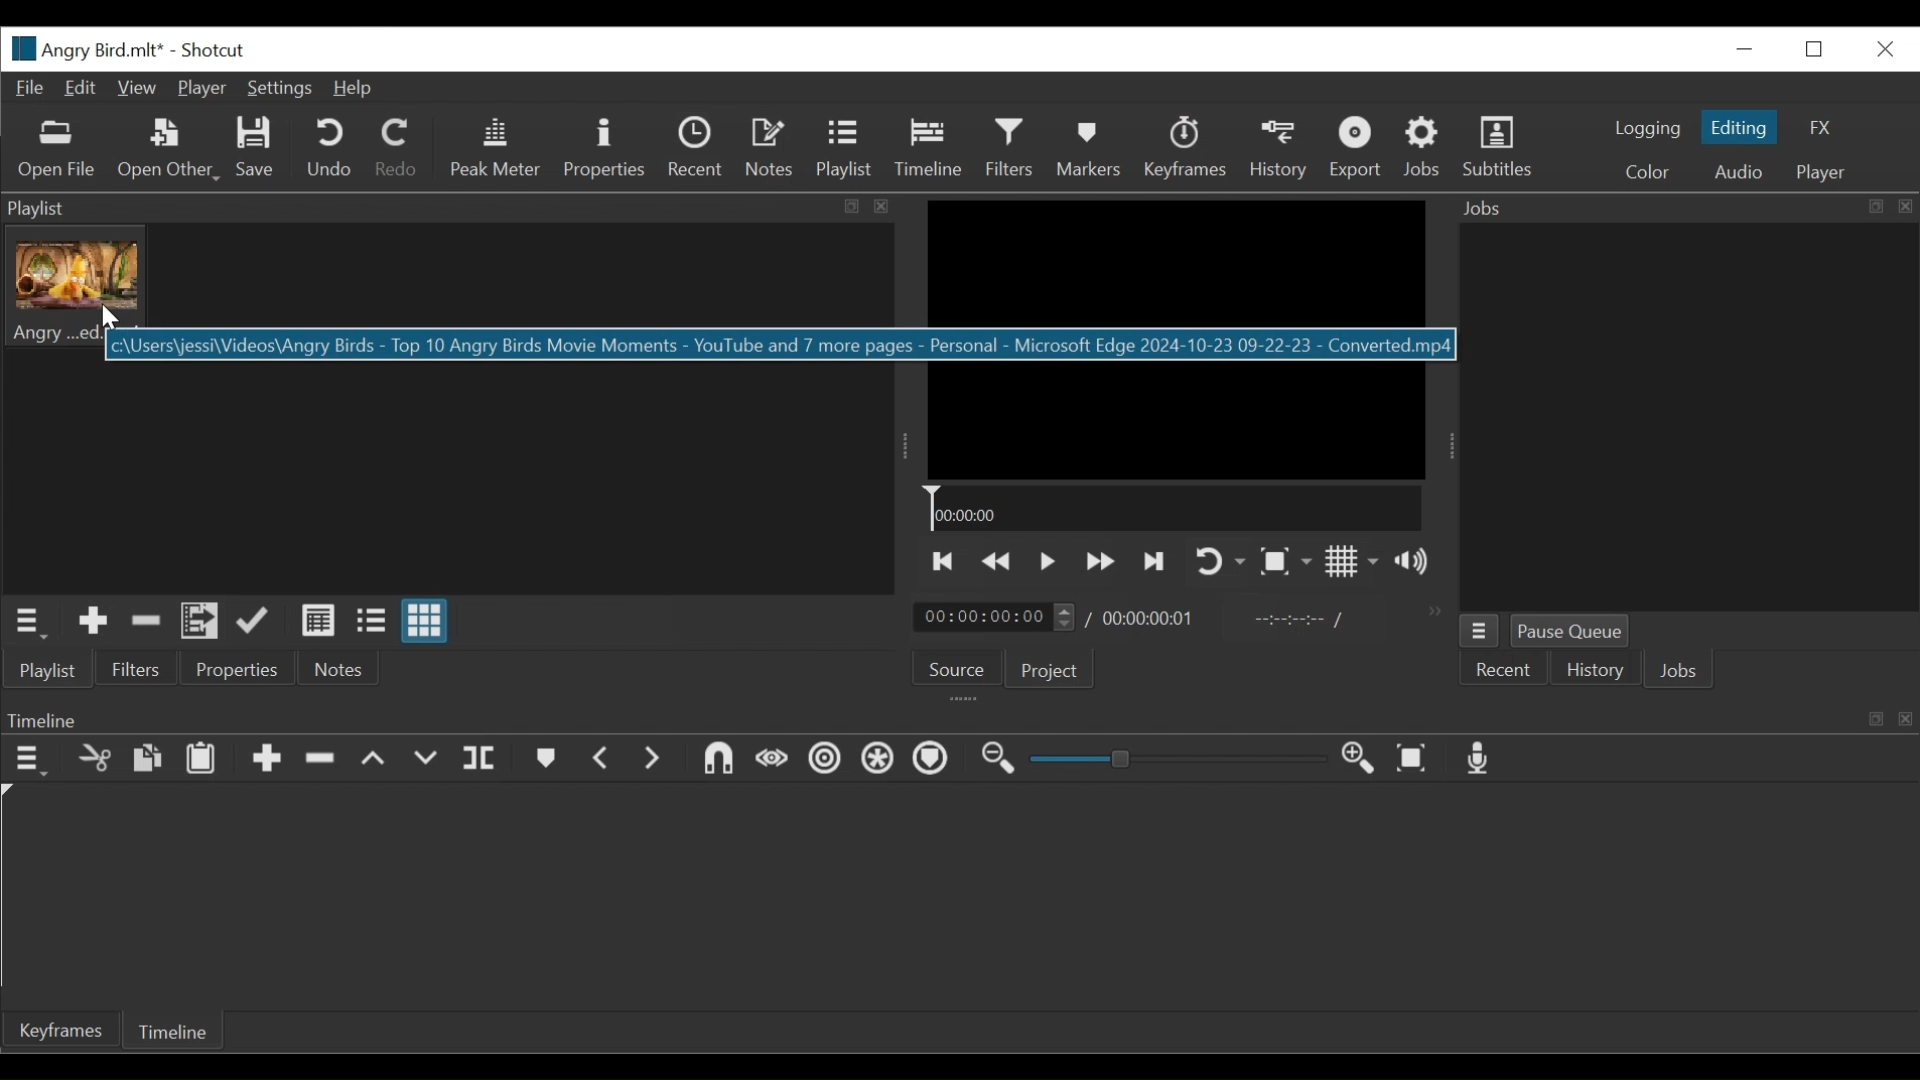 The height and width of the screenshot is (1080, 1920). What do you see at coordinates (1175, 339) in the screenshot?
I see `Media Viewer` at bounding box center [1175, 339].